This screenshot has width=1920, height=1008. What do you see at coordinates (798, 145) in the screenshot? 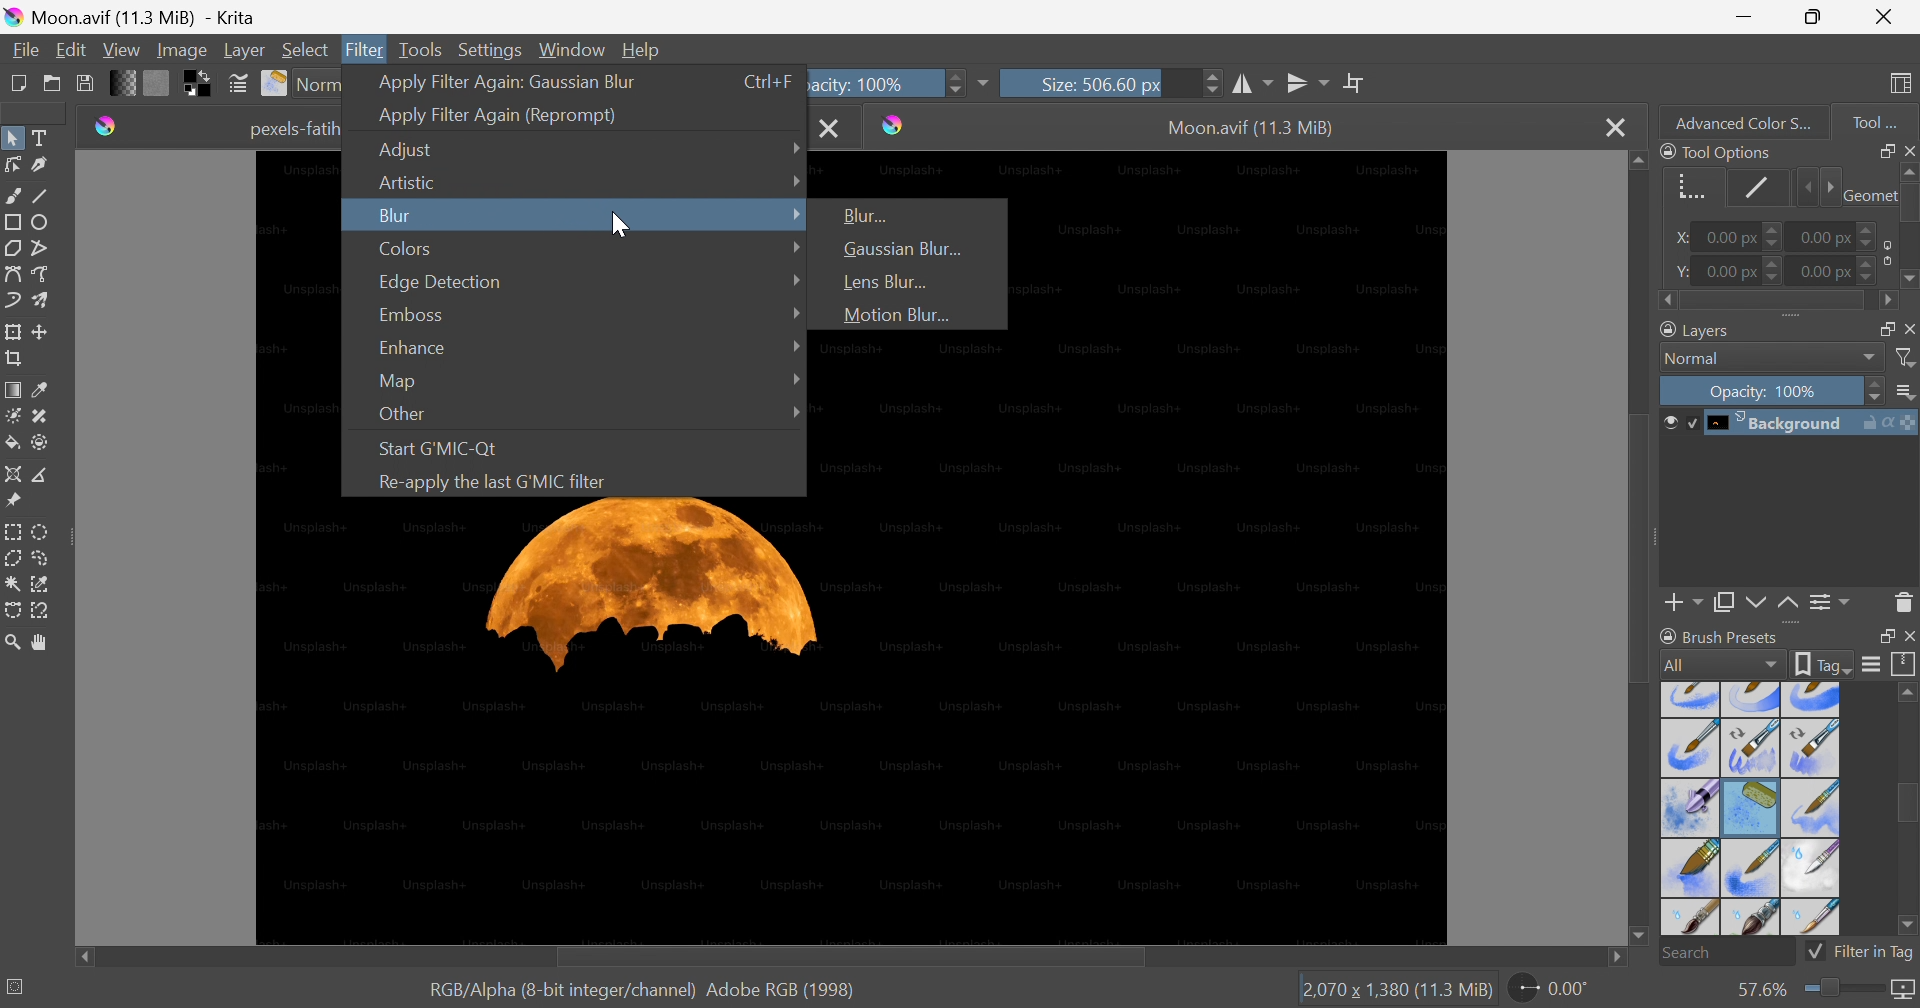
I see `Drop Down` at bounding box center [798, 145].